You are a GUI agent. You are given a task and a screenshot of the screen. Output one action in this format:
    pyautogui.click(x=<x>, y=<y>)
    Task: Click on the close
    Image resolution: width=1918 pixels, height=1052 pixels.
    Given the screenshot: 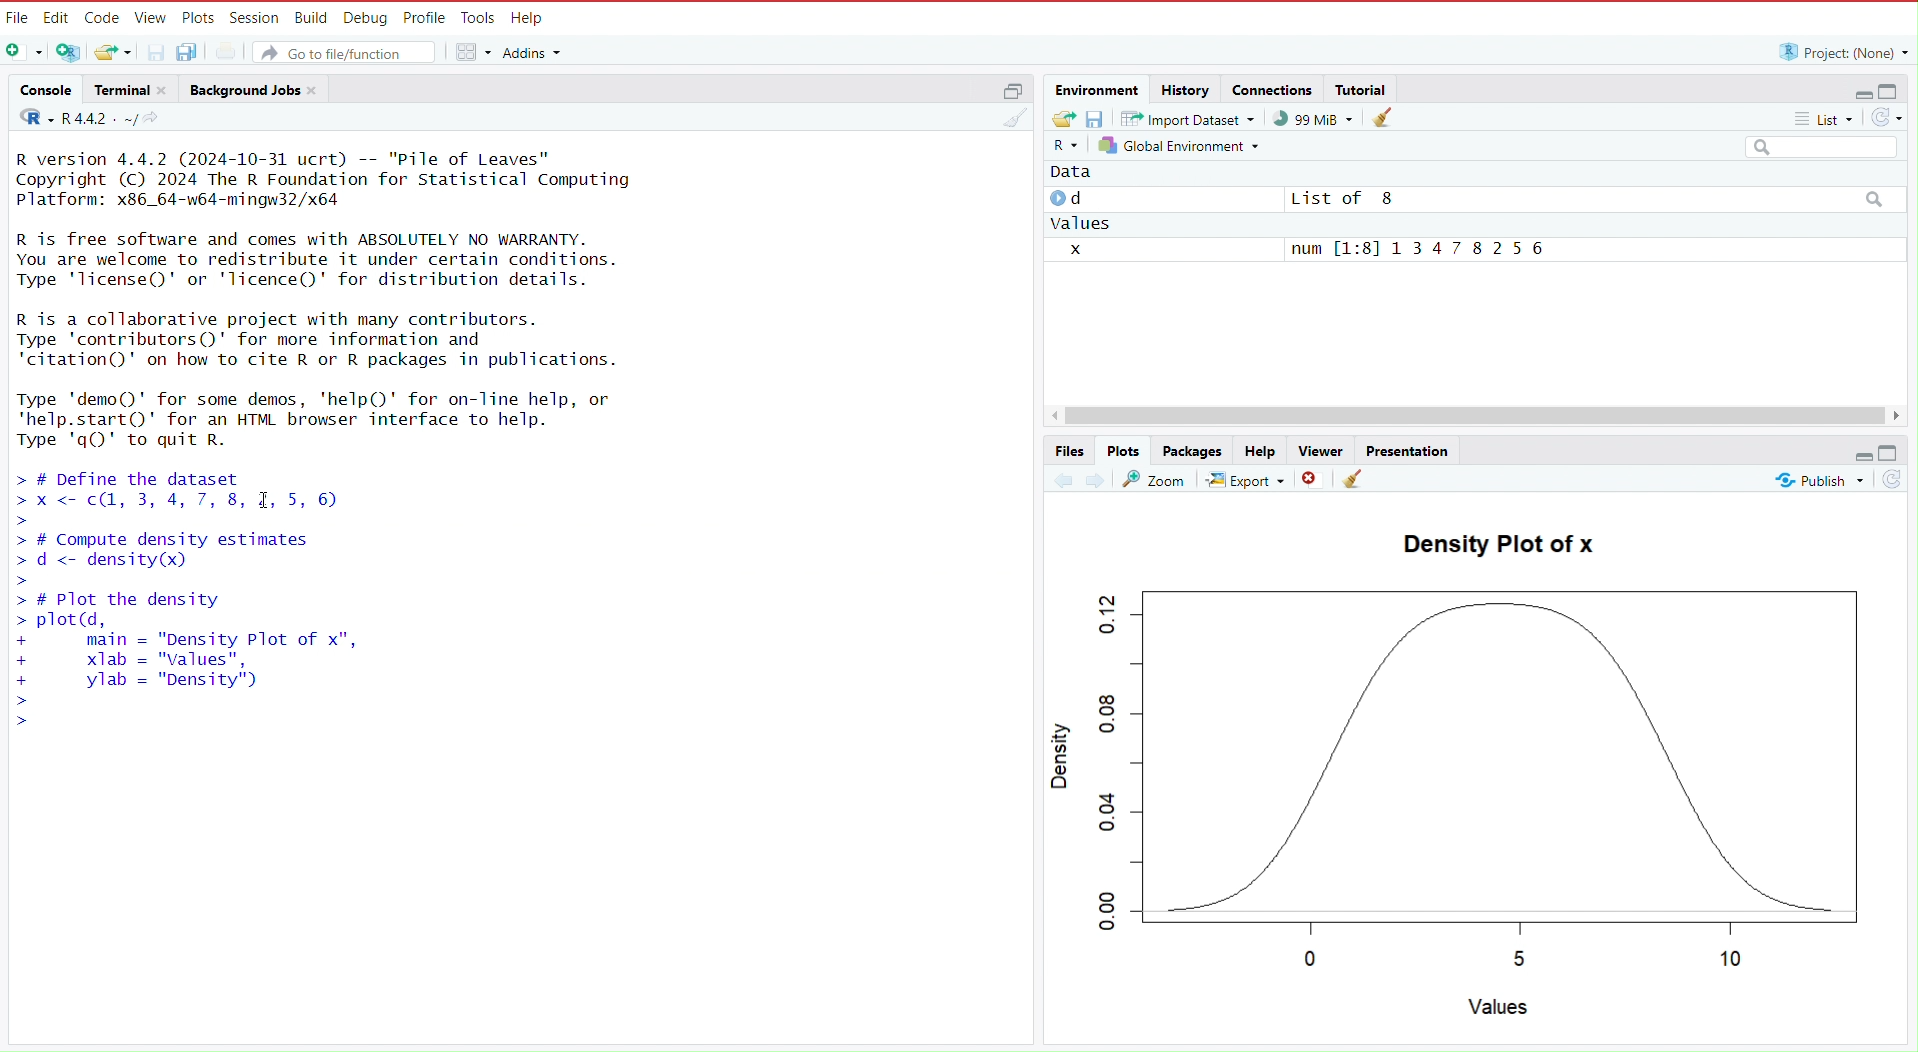 What is the action you would take?
    pyautogui.click(x=317, y=89)
    